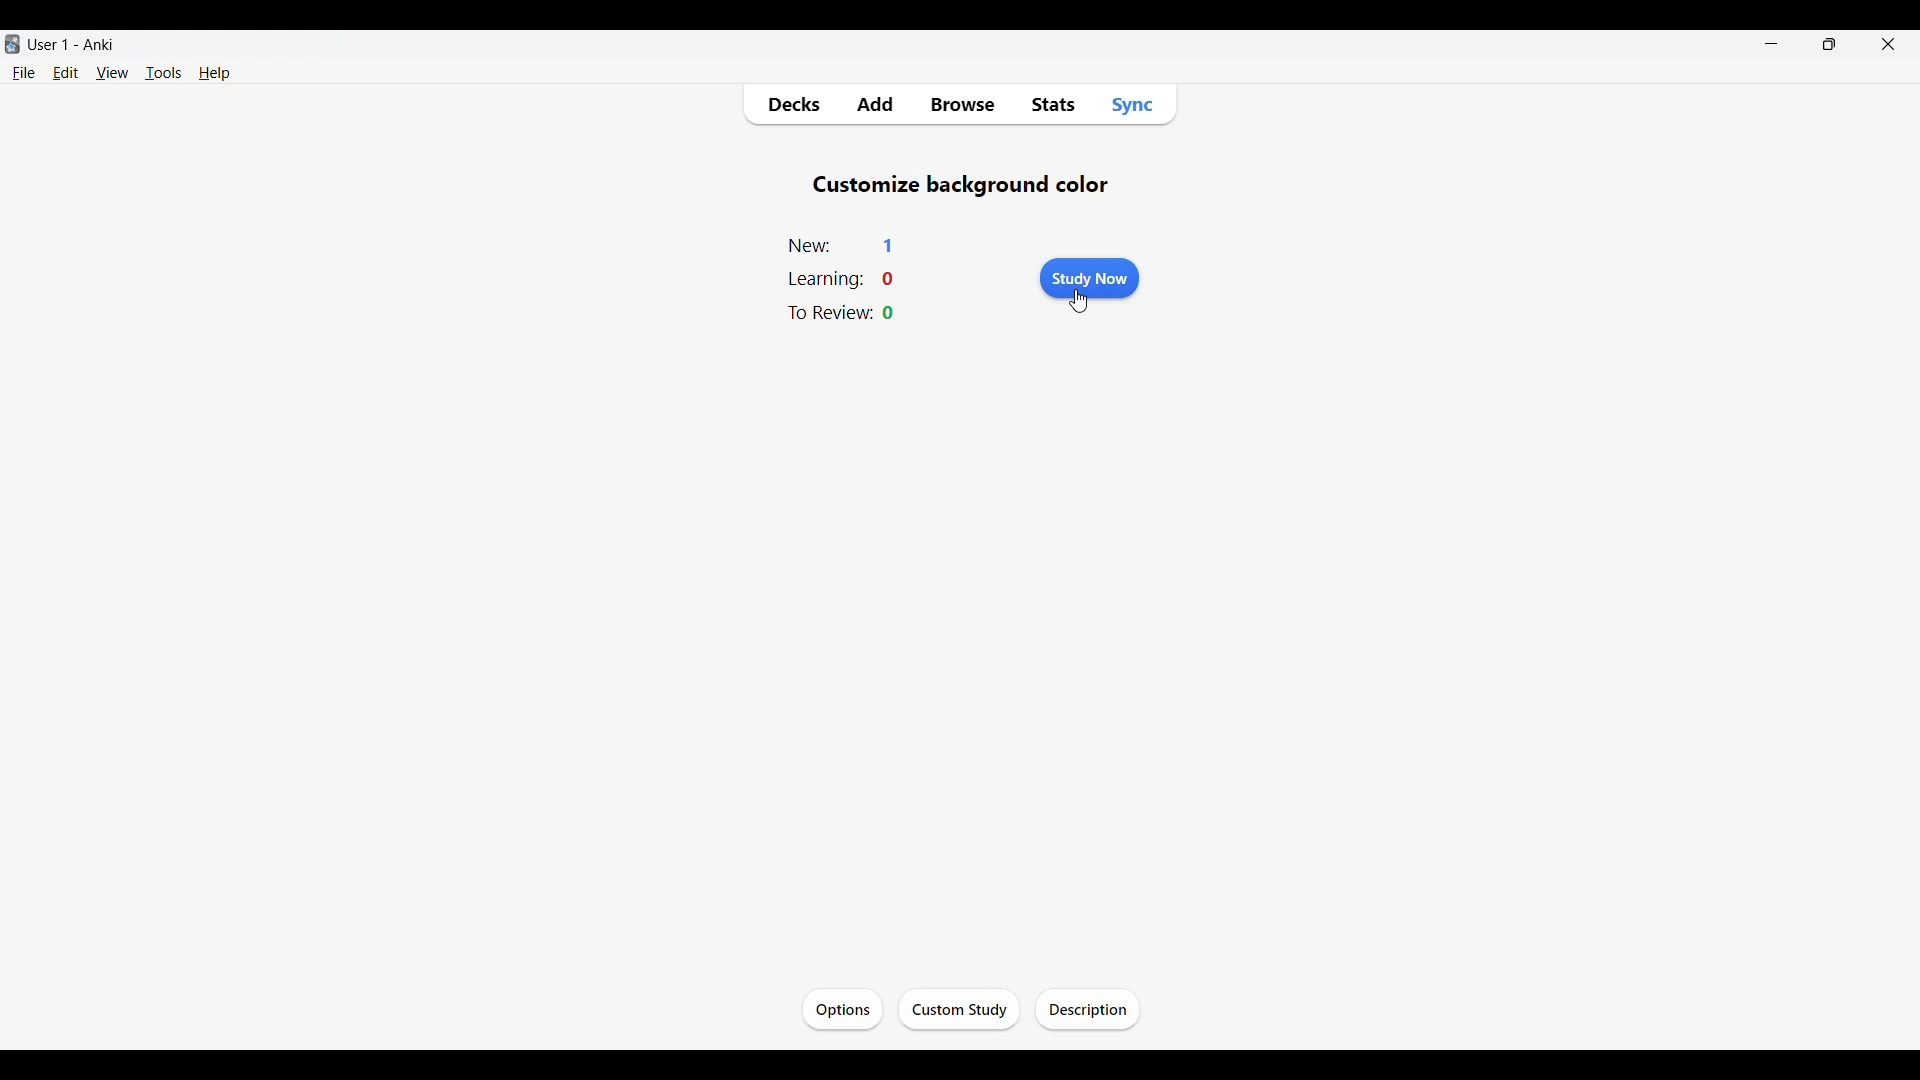 This screenshot has height=1080, width=1920. I want to click on File menu, so click(23, 73).